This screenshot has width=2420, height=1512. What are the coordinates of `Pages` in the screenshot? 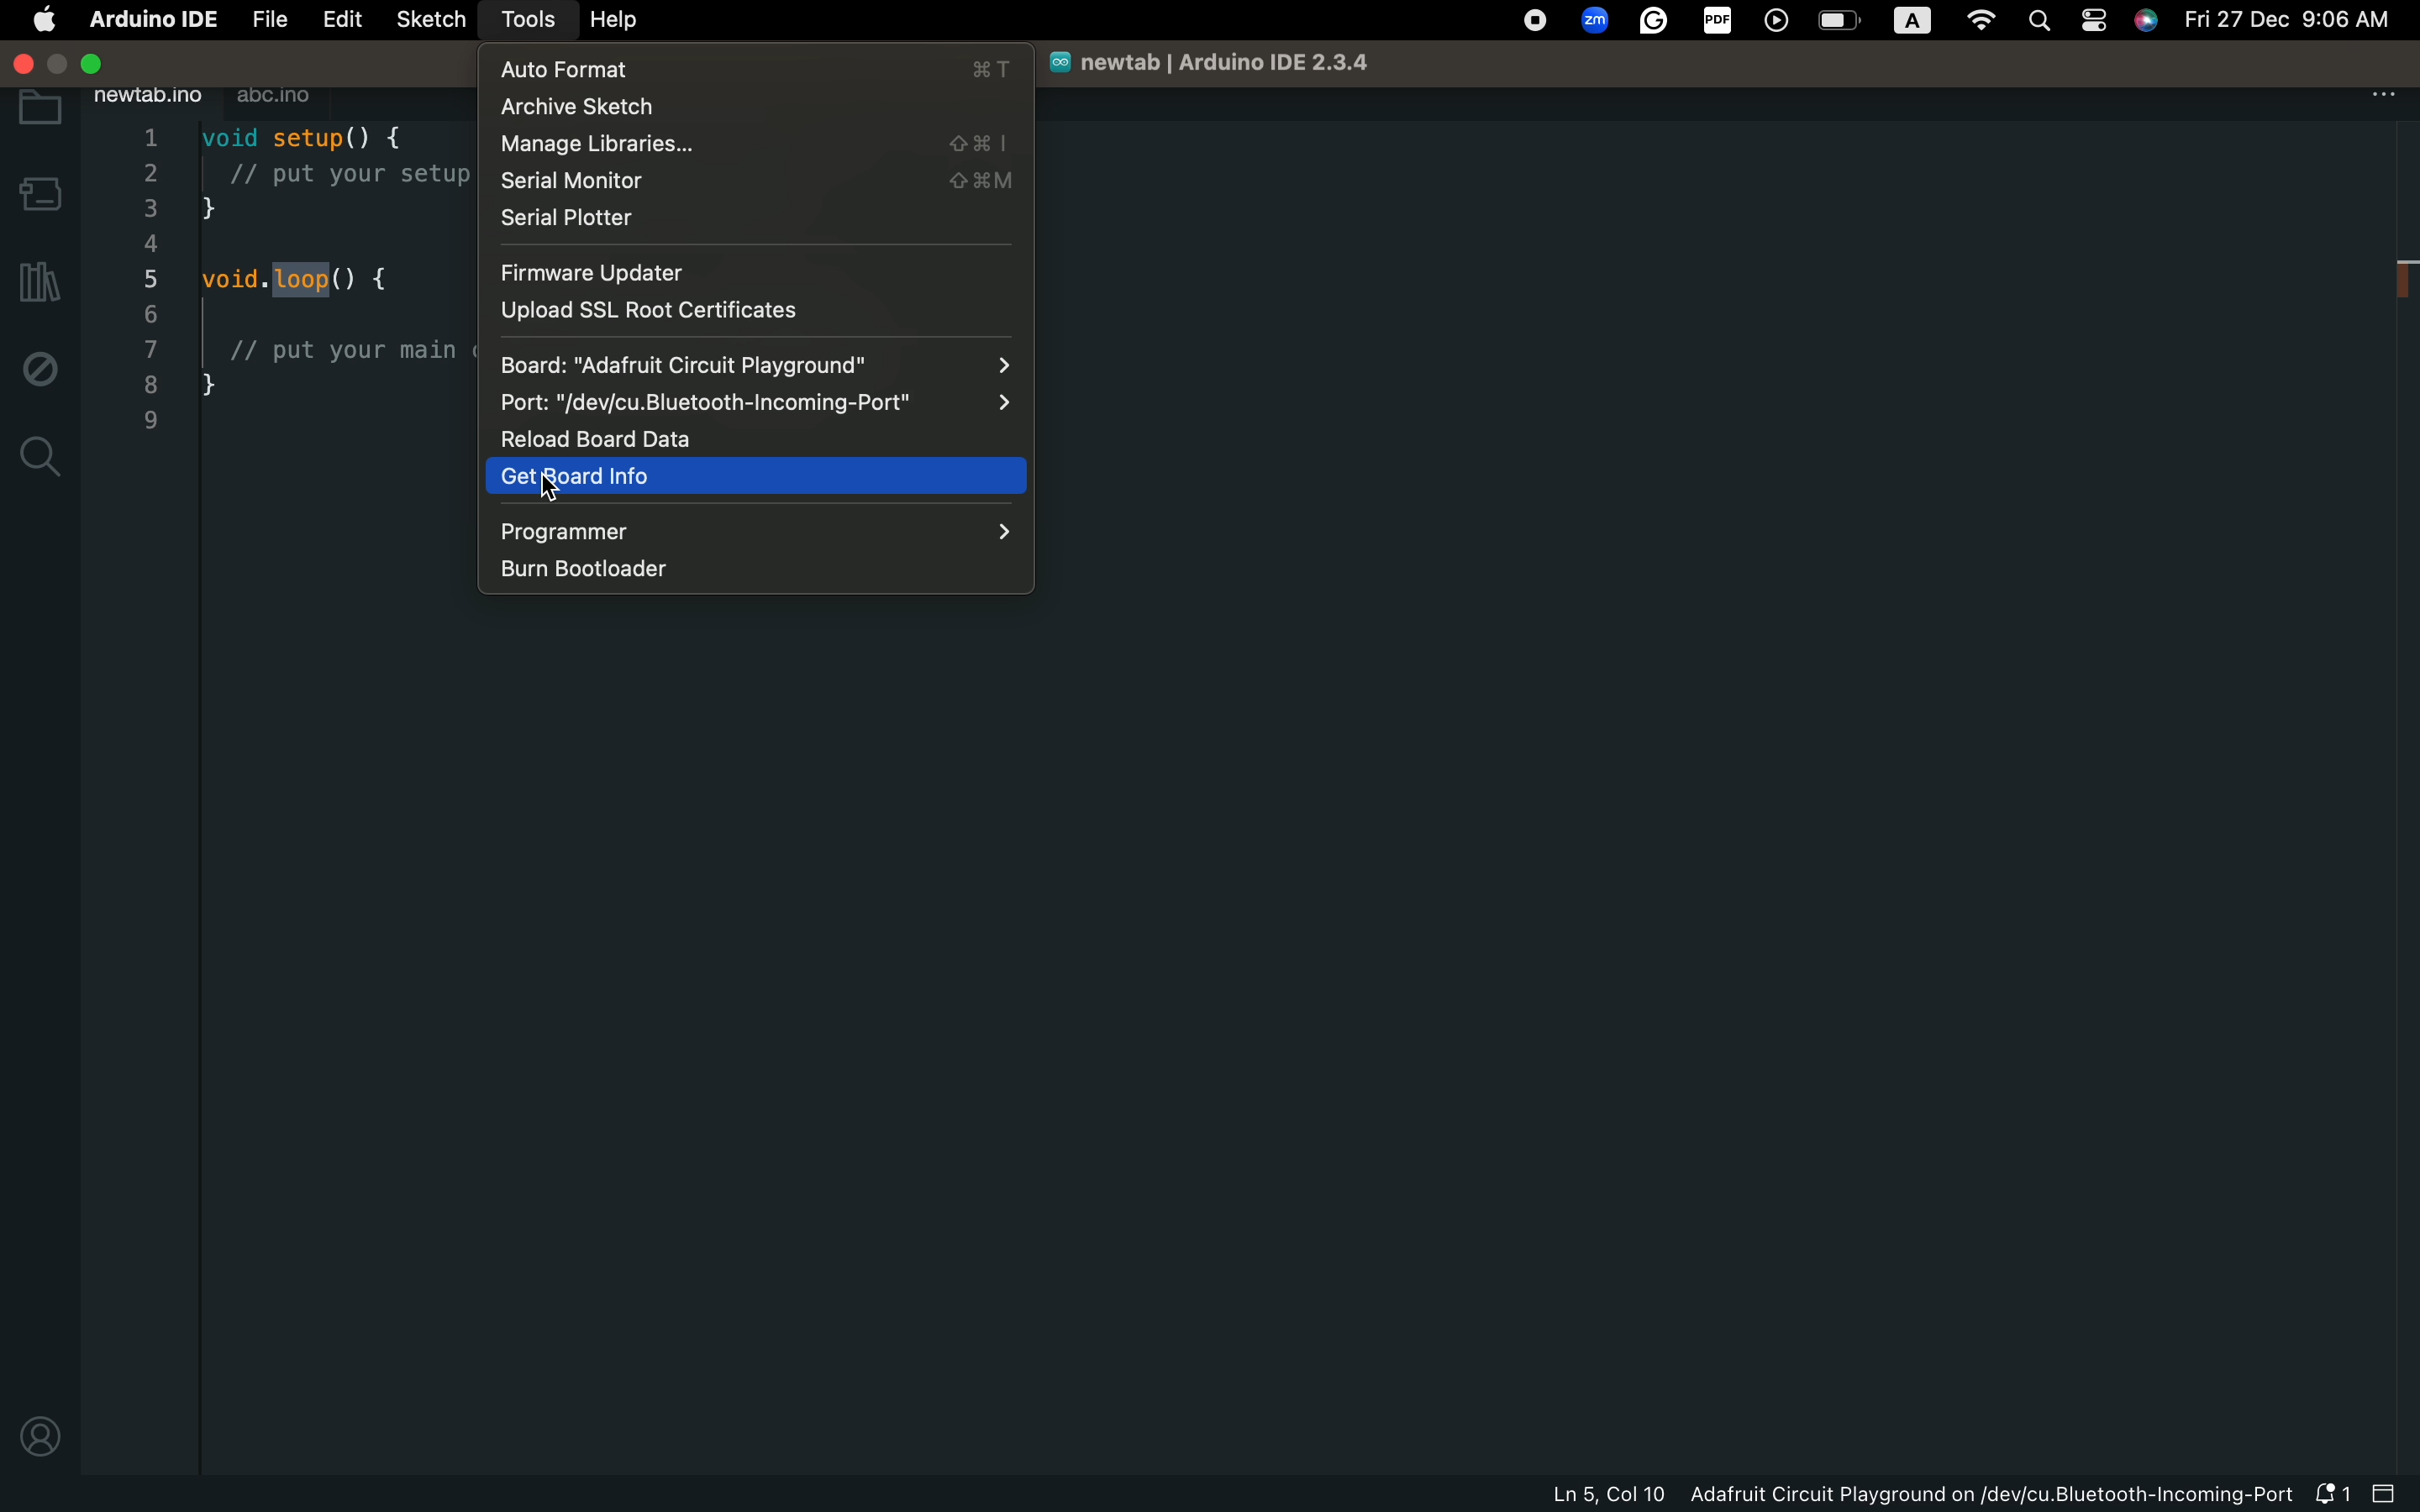 It's located at (2093, 23).